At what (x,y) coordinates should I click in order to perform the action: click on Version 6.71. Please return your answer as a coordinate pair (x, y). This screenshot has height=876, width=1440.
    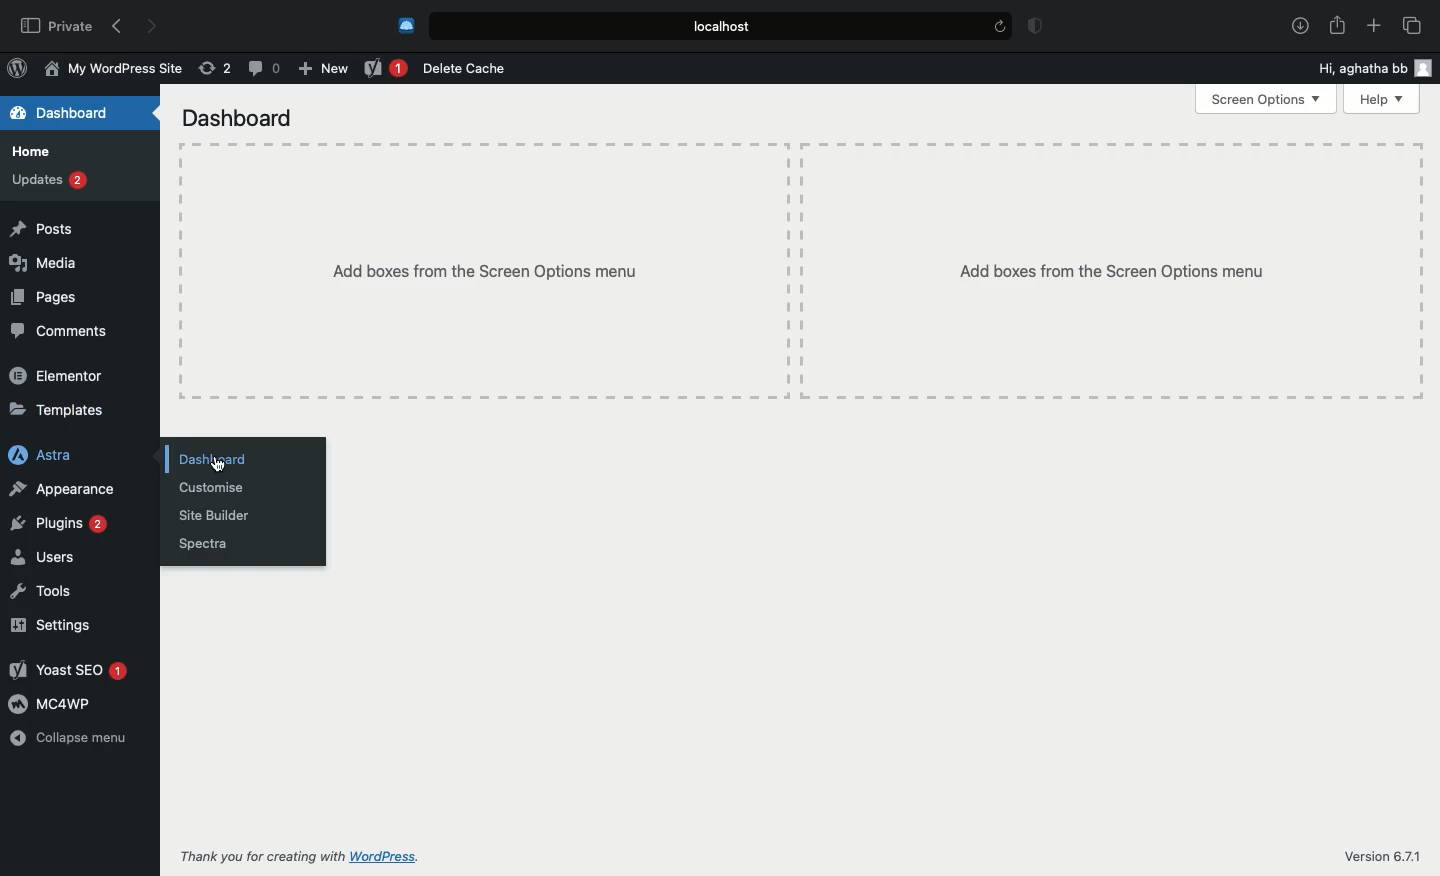
    Looking at the image, I should click on (1384, 857).